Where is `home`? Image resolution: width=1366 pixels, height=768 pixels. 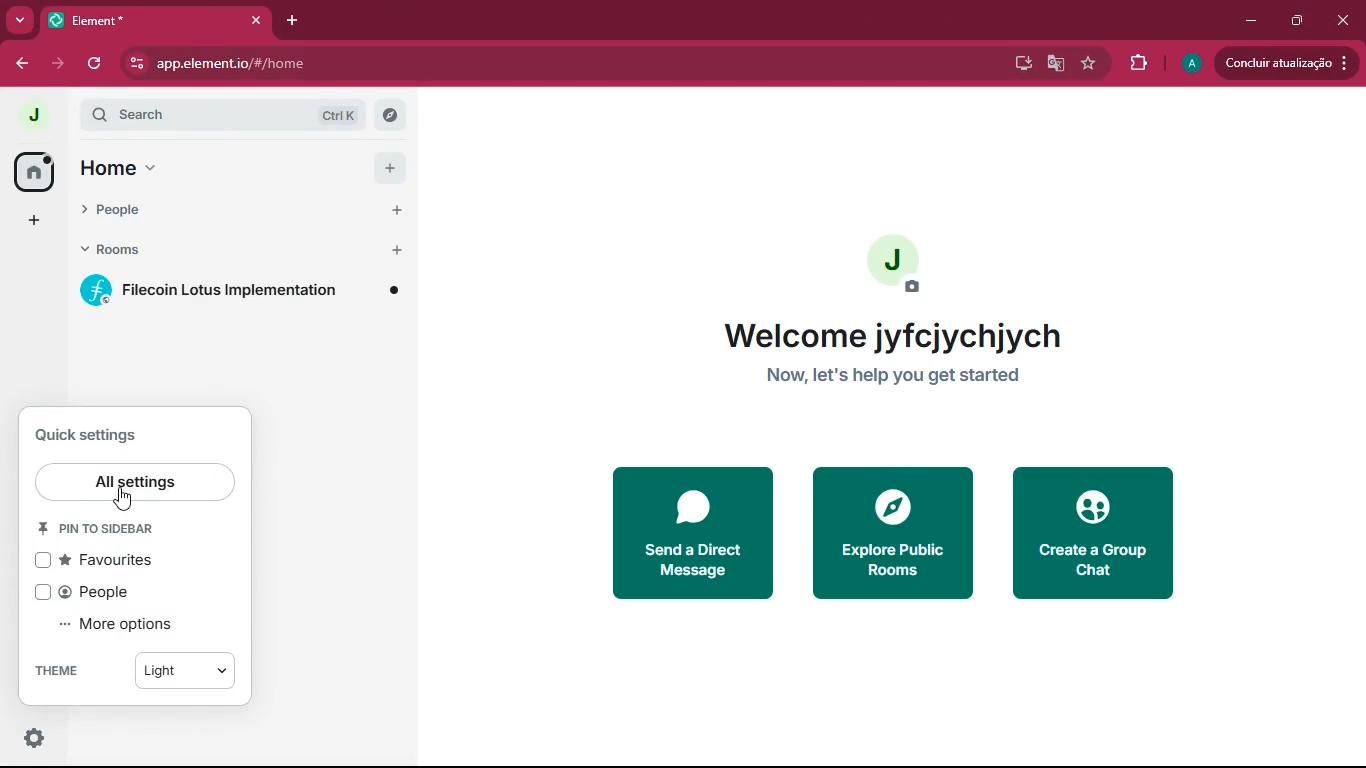 home is located at coordinates (220, 169).